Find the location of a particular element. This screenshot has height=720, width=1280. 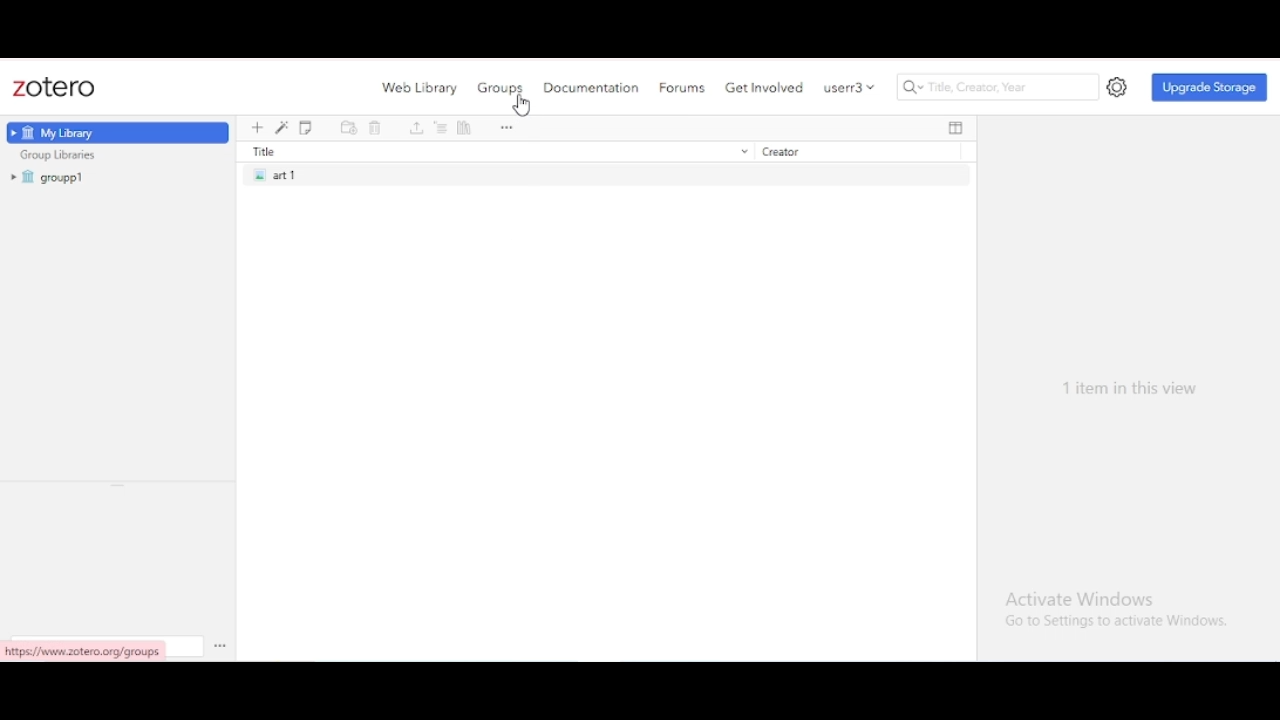

zotero is located at coordinates (54, 88).